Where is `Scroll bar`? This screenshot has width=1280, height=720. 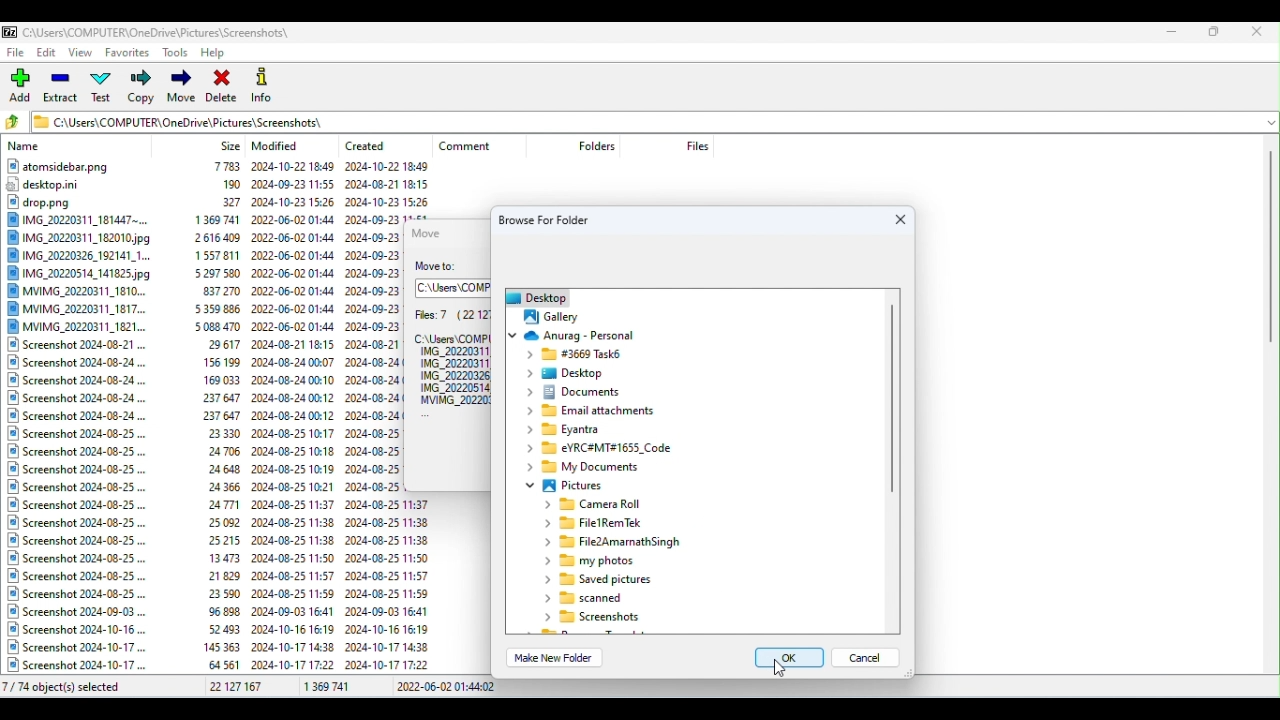 Scroll bar is located at coordinates (890, 464).